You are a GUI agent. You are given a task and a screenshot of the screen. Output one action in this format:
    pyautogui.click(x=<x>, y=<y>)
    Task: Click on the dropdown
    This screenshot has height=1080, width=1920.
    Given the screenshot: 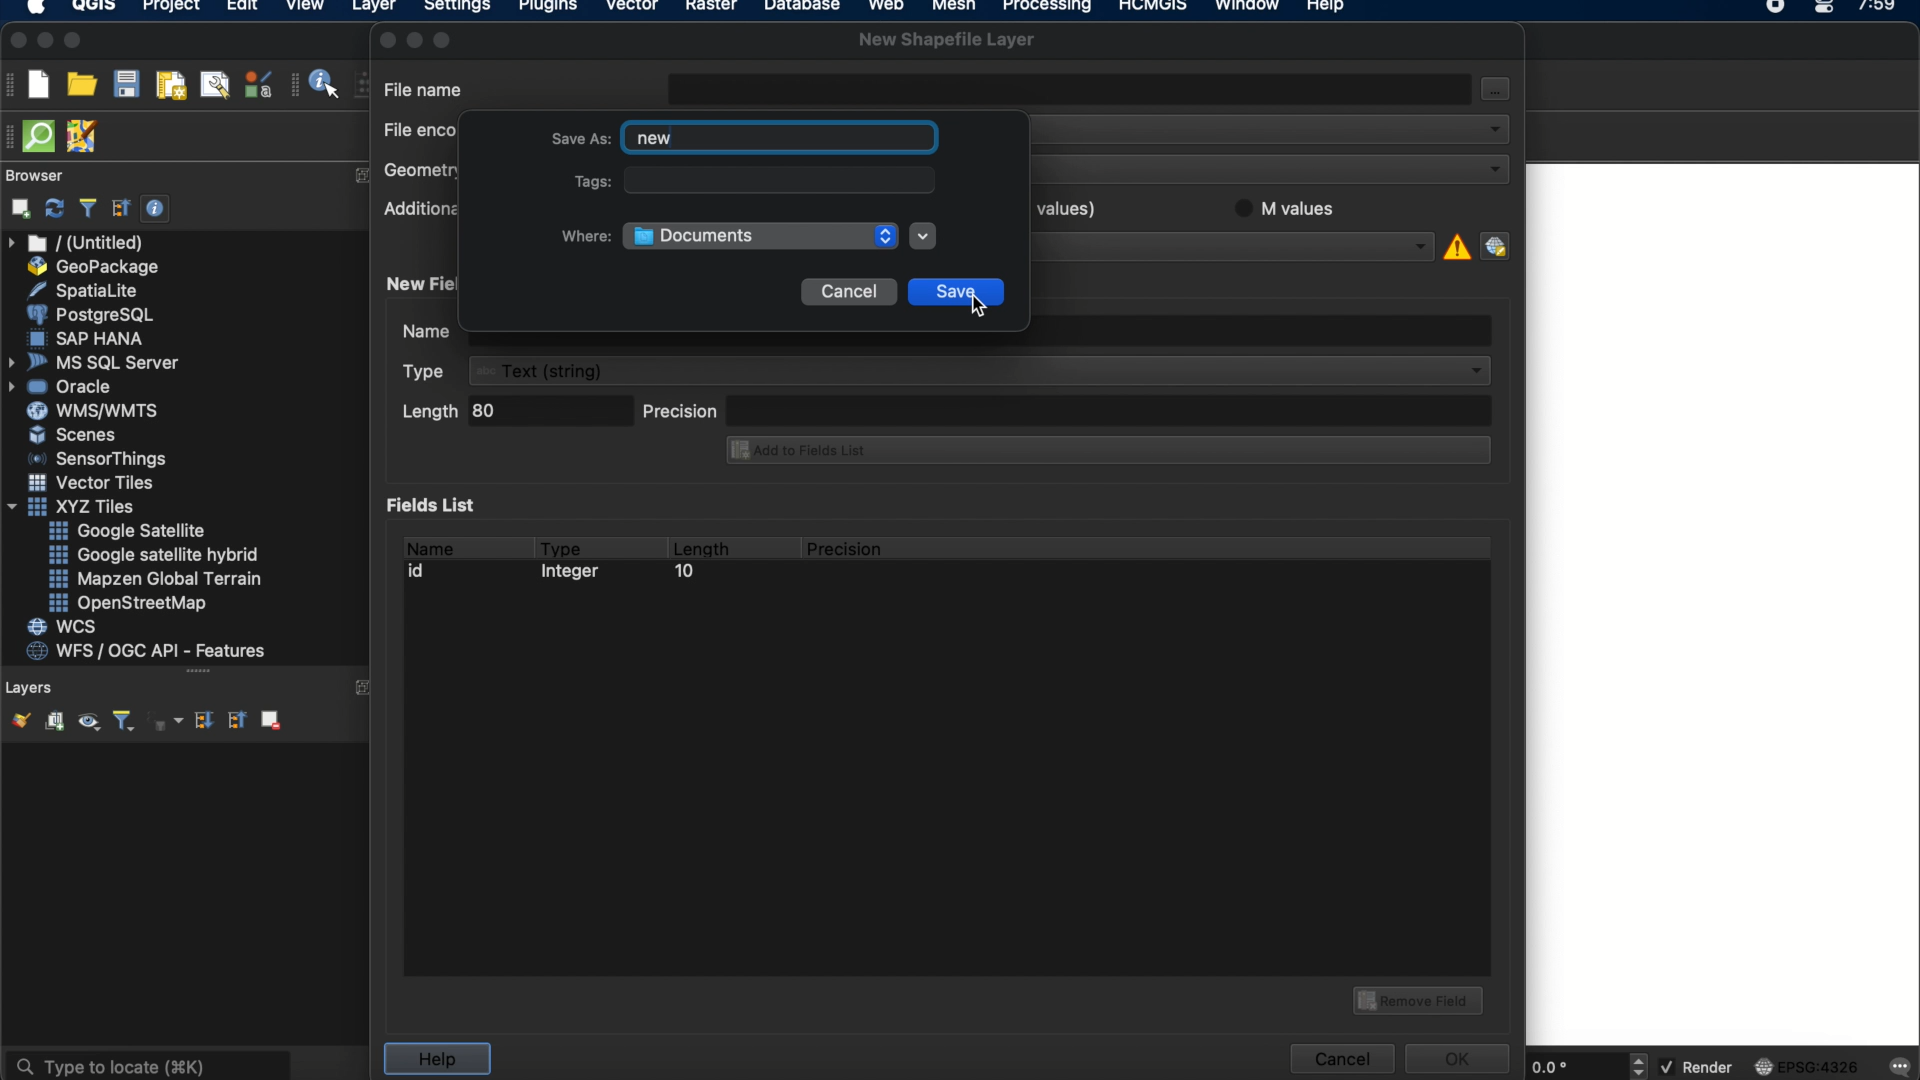 What is the action you would take?
    pyautogui.click(x=923, y=236)
    